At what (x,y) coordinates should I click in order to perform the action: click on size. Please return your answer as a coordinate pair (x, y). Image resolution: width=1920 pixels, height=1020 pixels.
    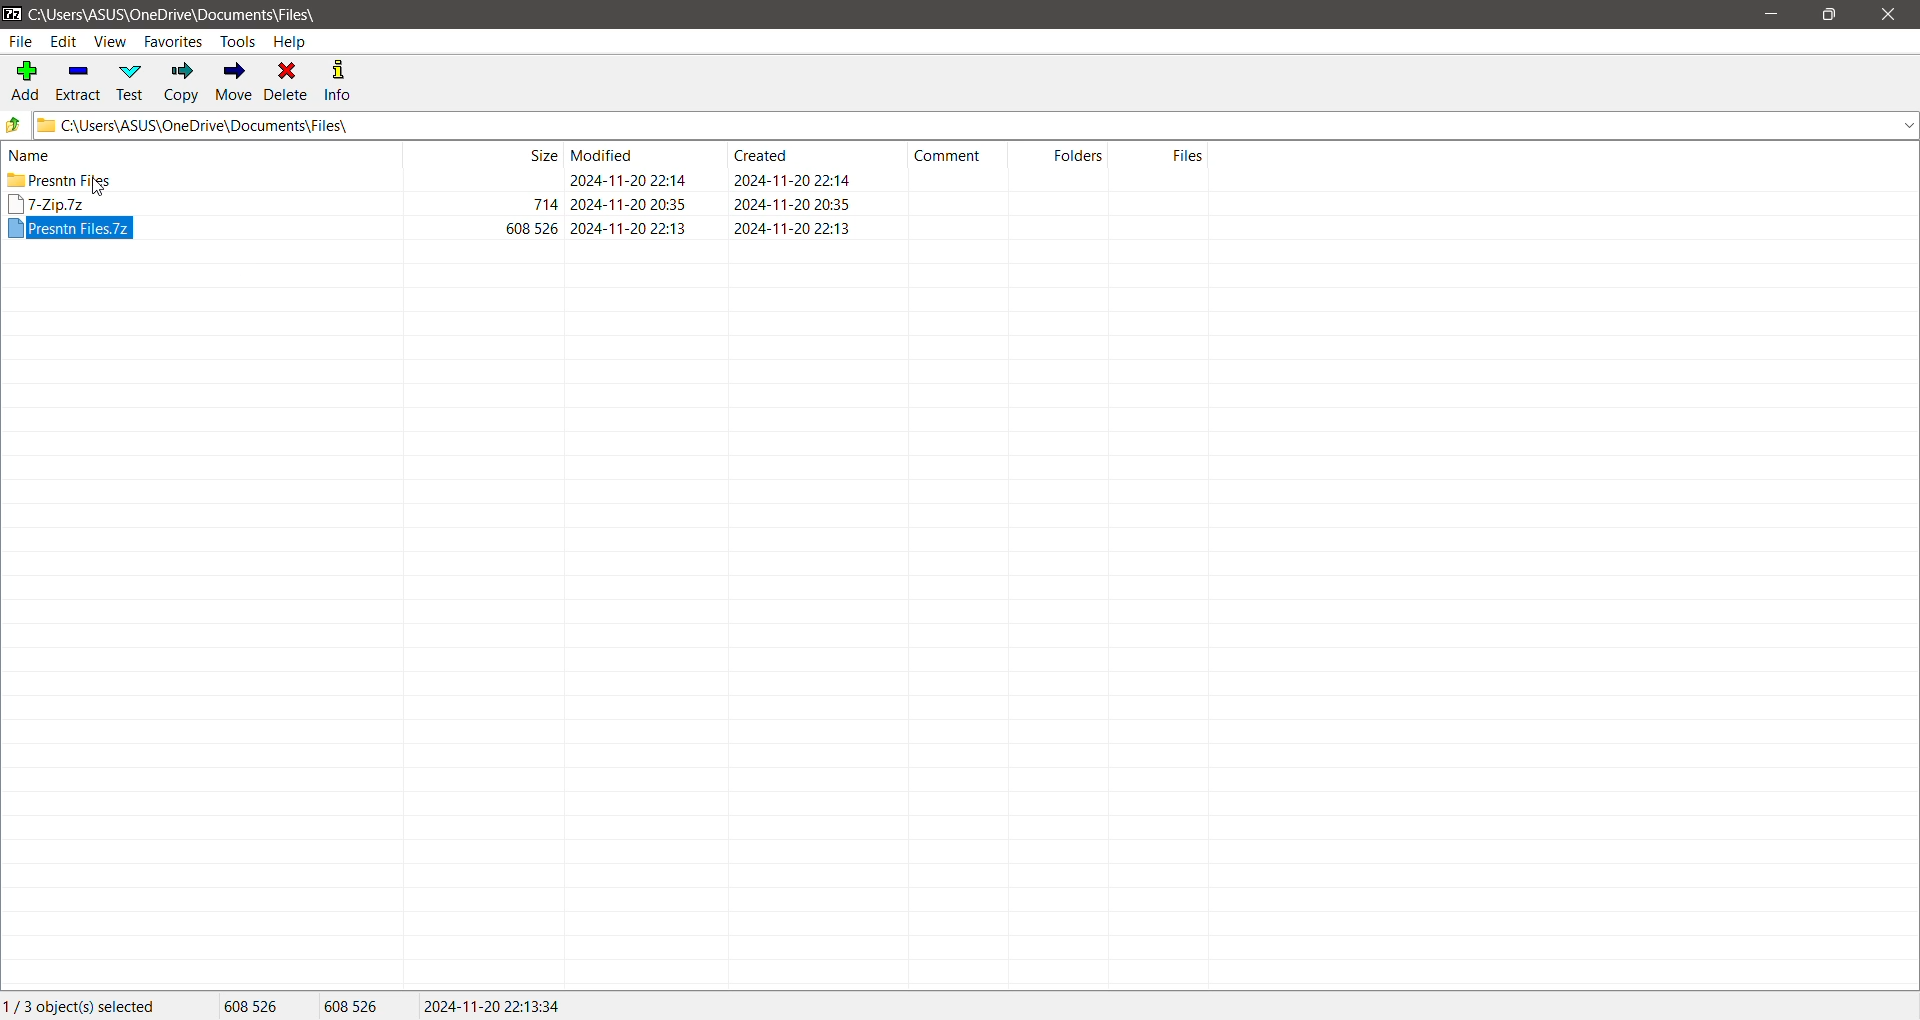
    Looking at the image, I should click on (540, 154).